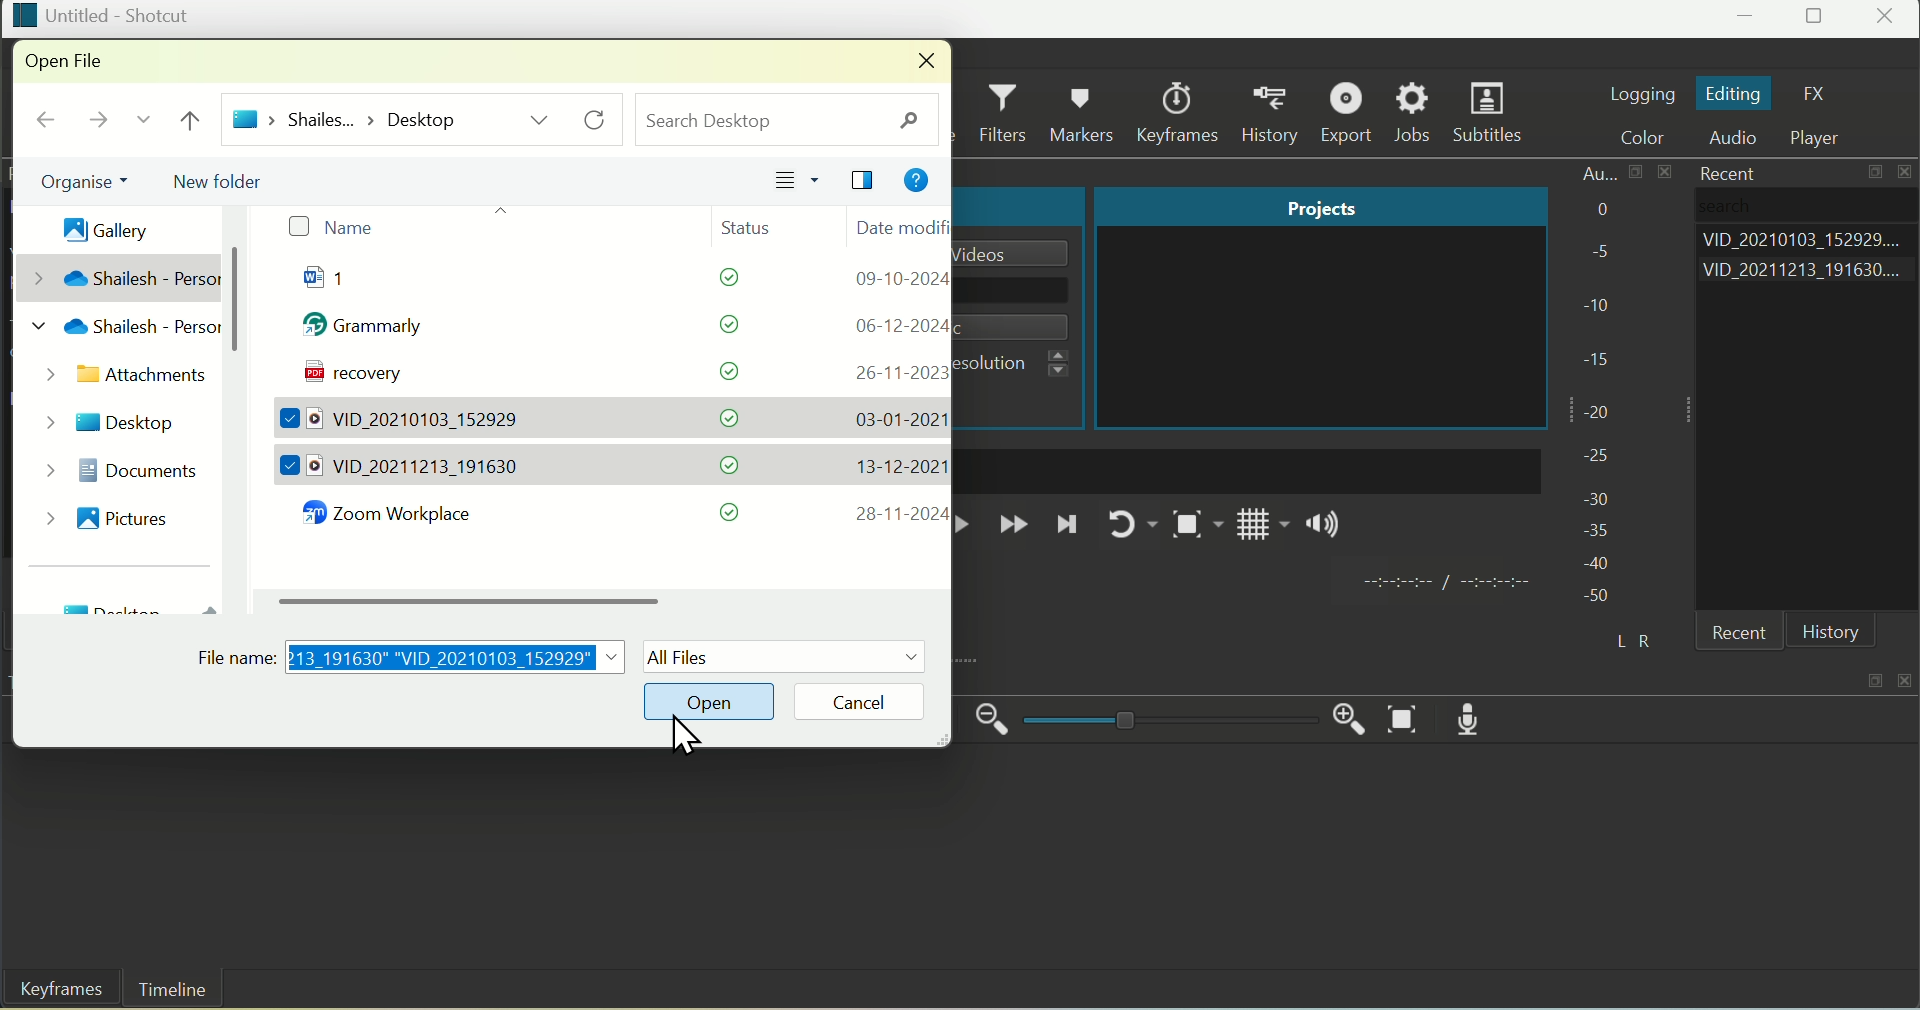 This screenshot has width=1920, height=1010. I want to click on Sound, so click(1325, 528).